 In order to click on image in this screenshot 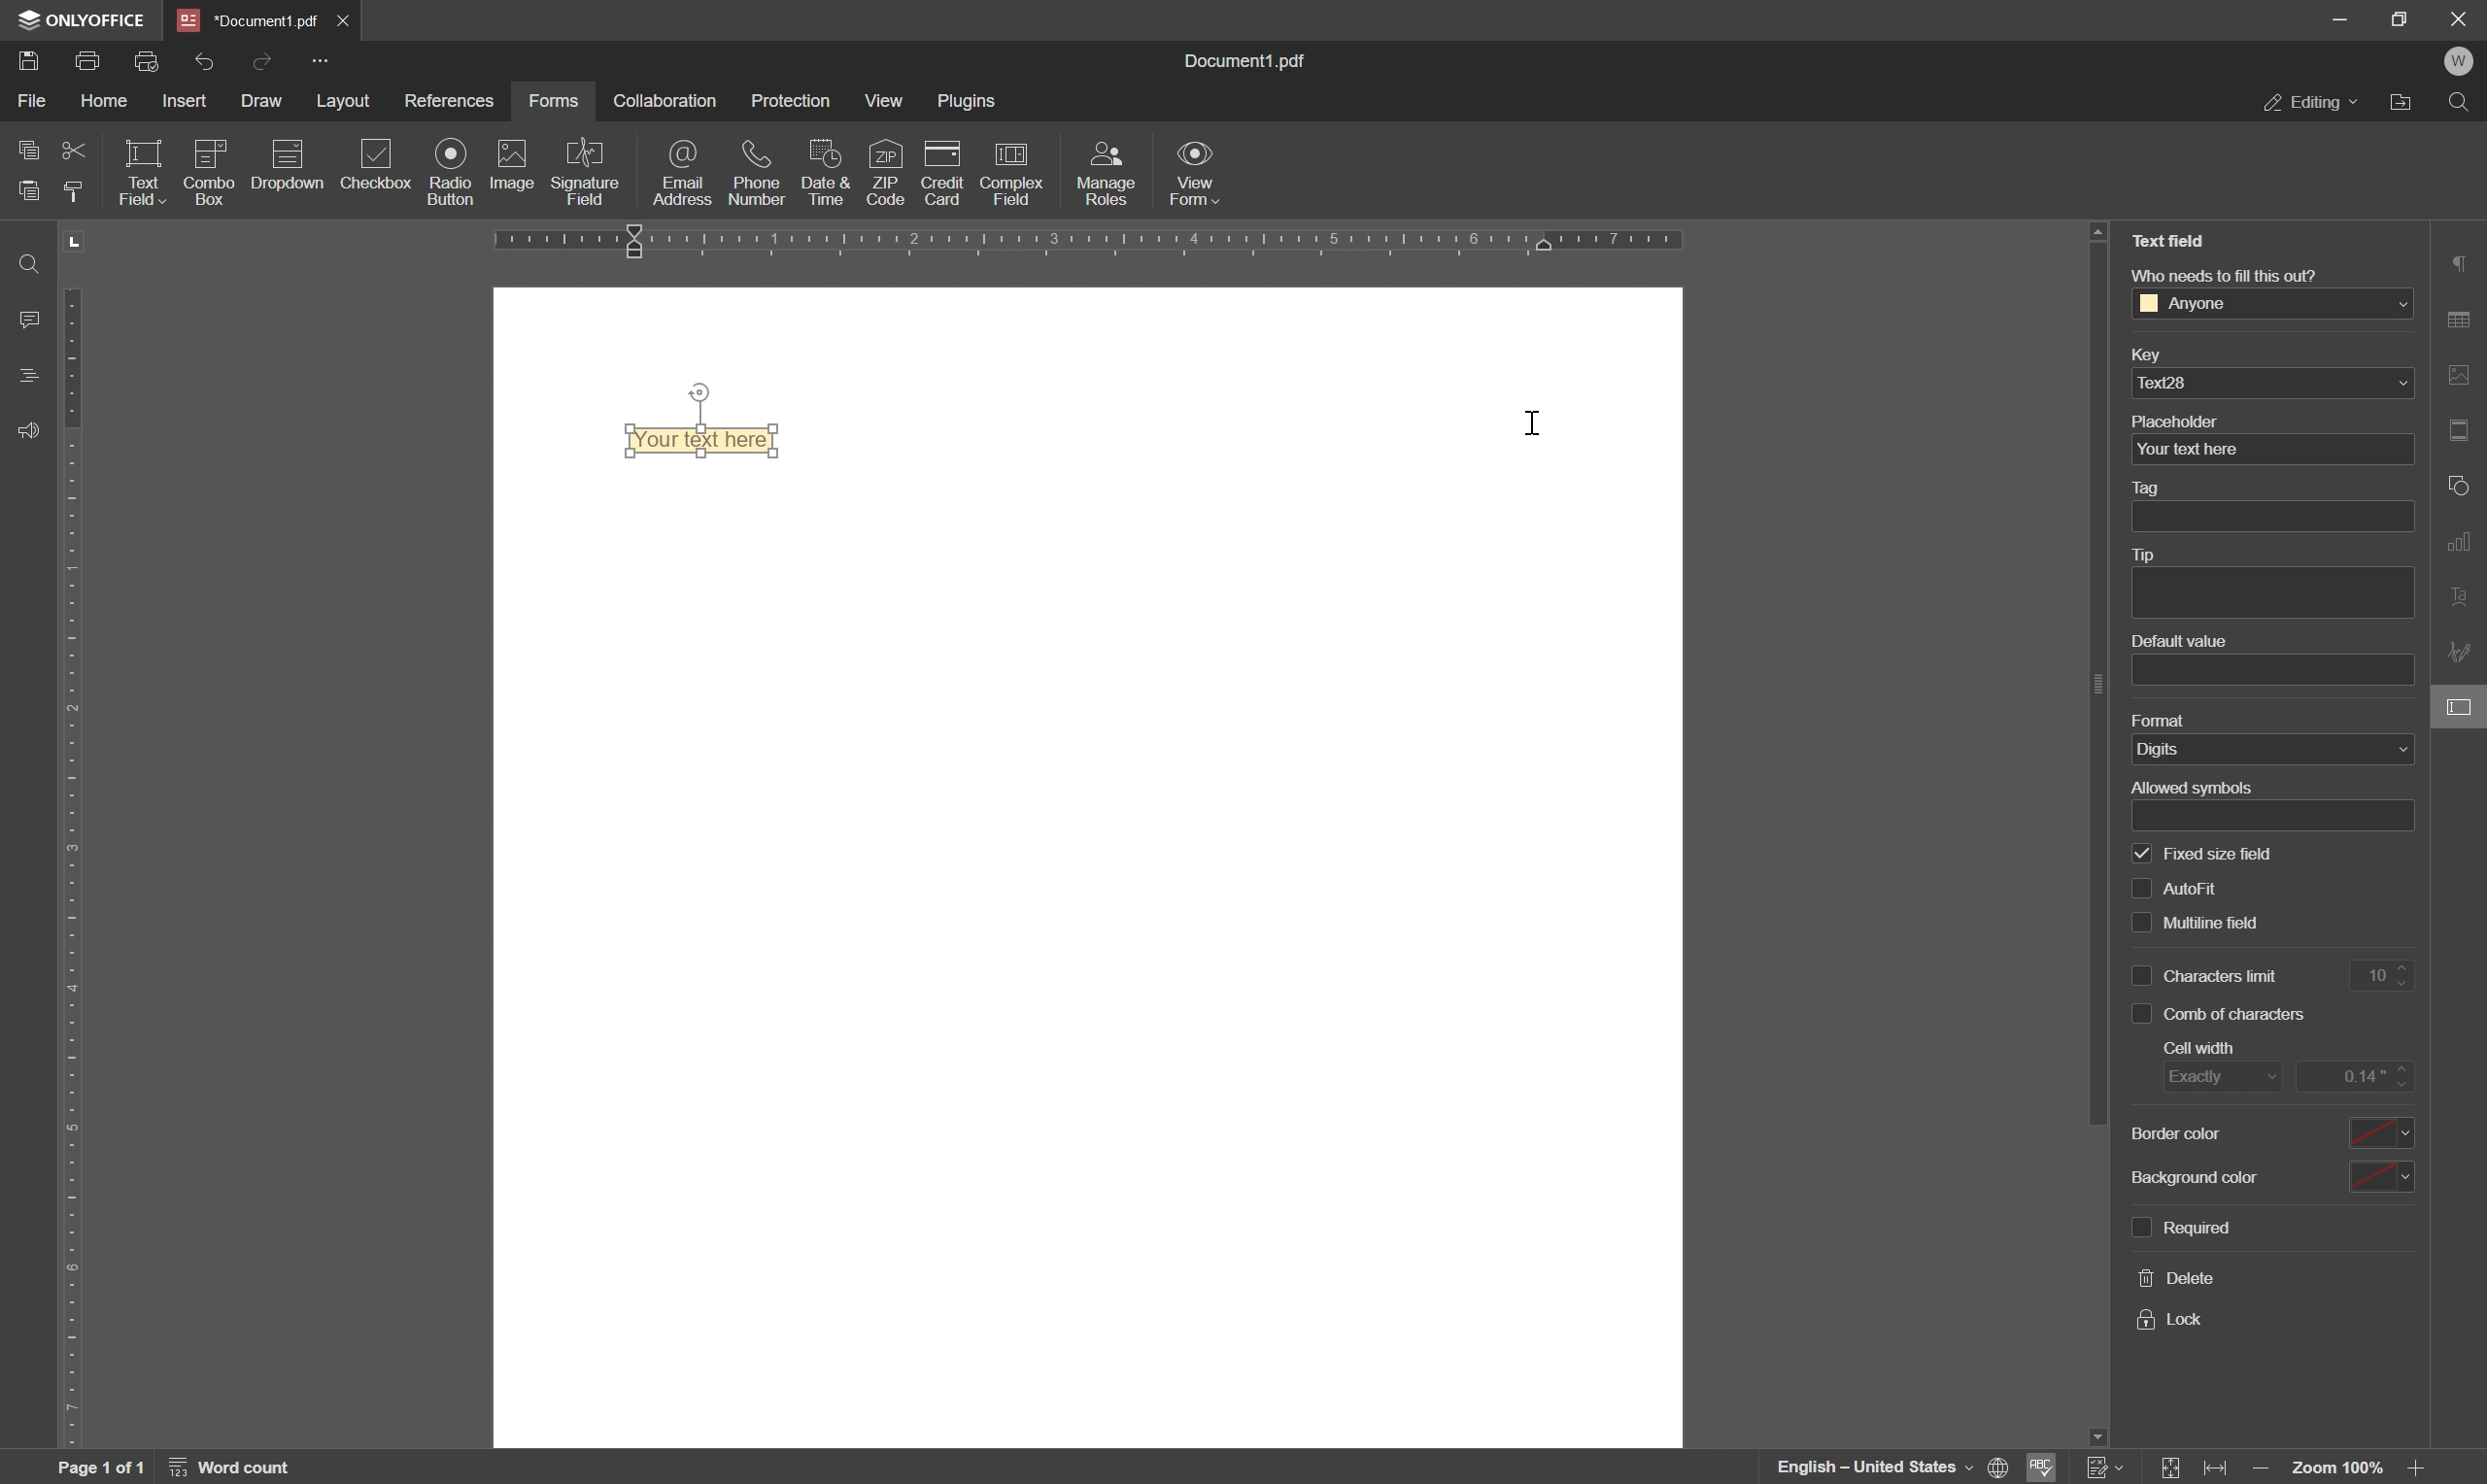, I will do `click(516, 168)`.